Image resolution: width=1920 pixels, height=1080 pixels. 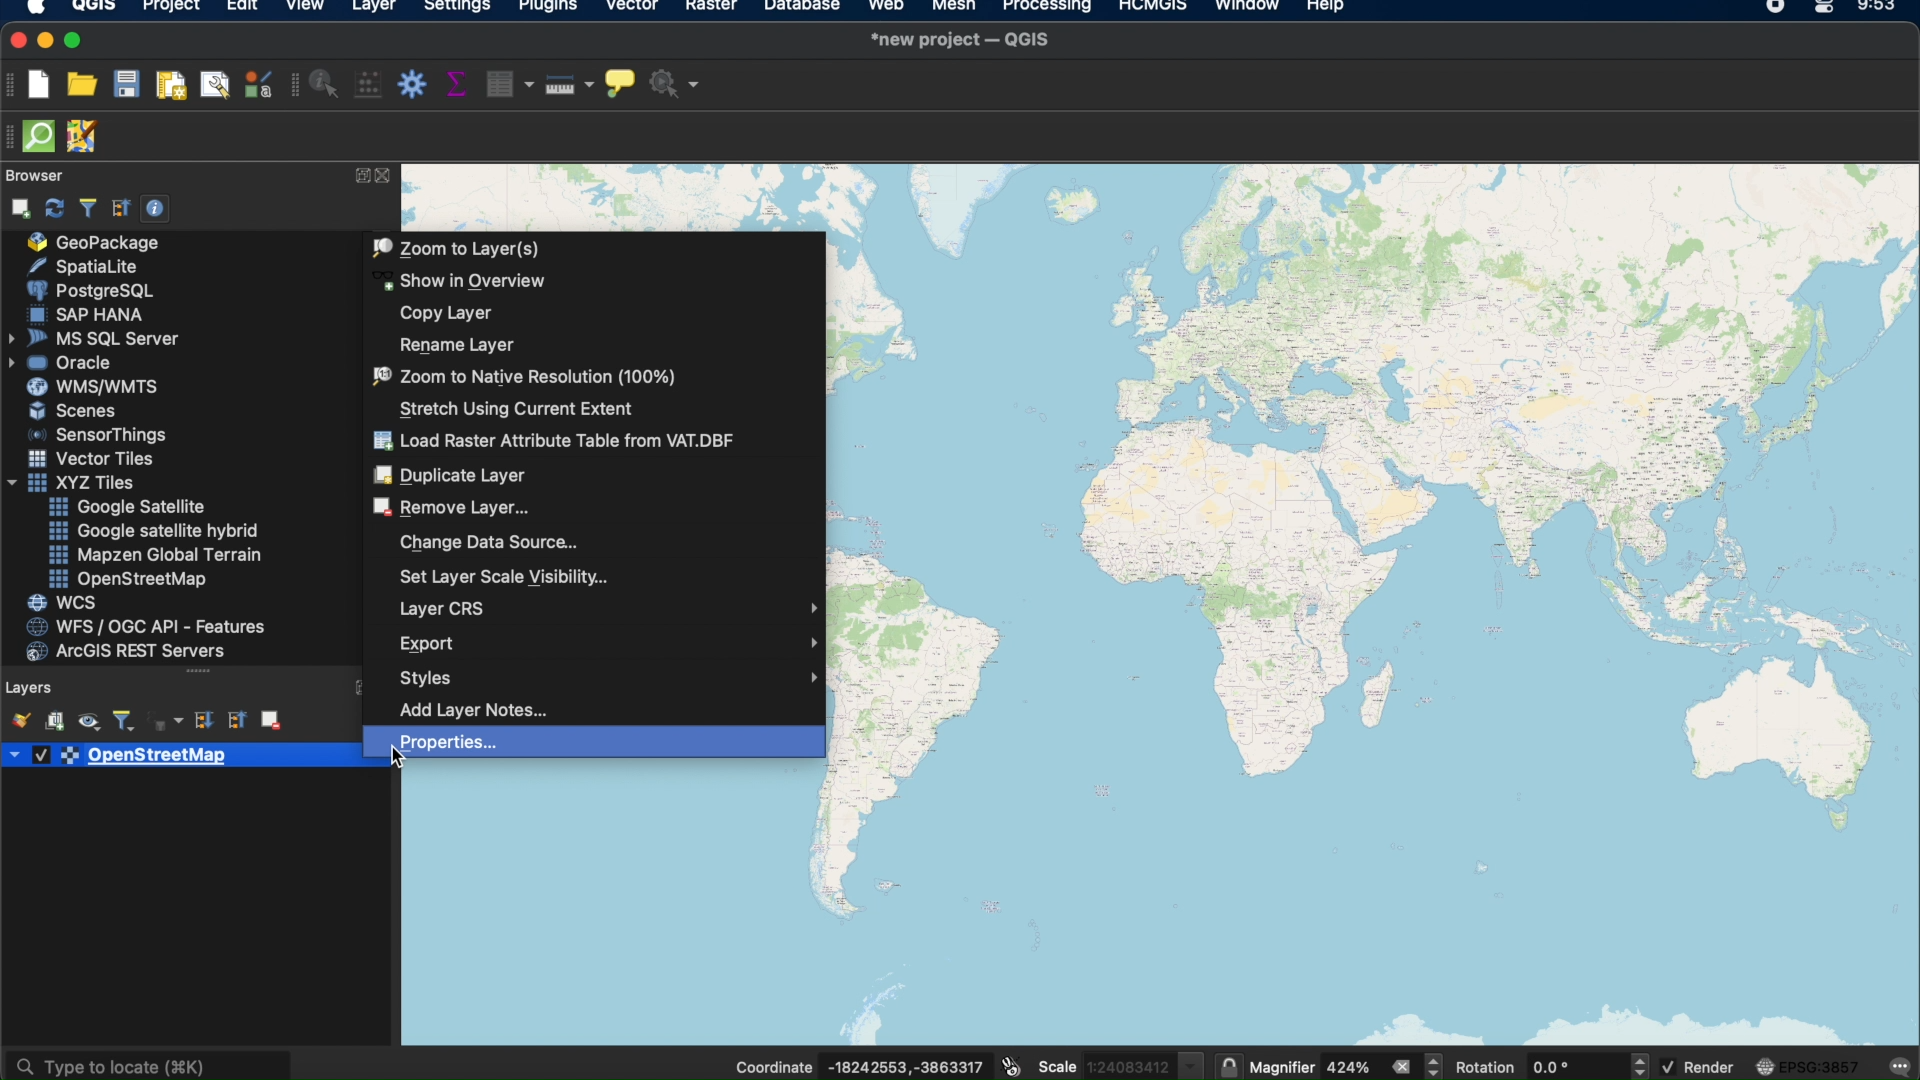 What do you see at coordinates (82, 139) in the screenshot?
I see `JOSM remote` at bounding box center [82, 139].